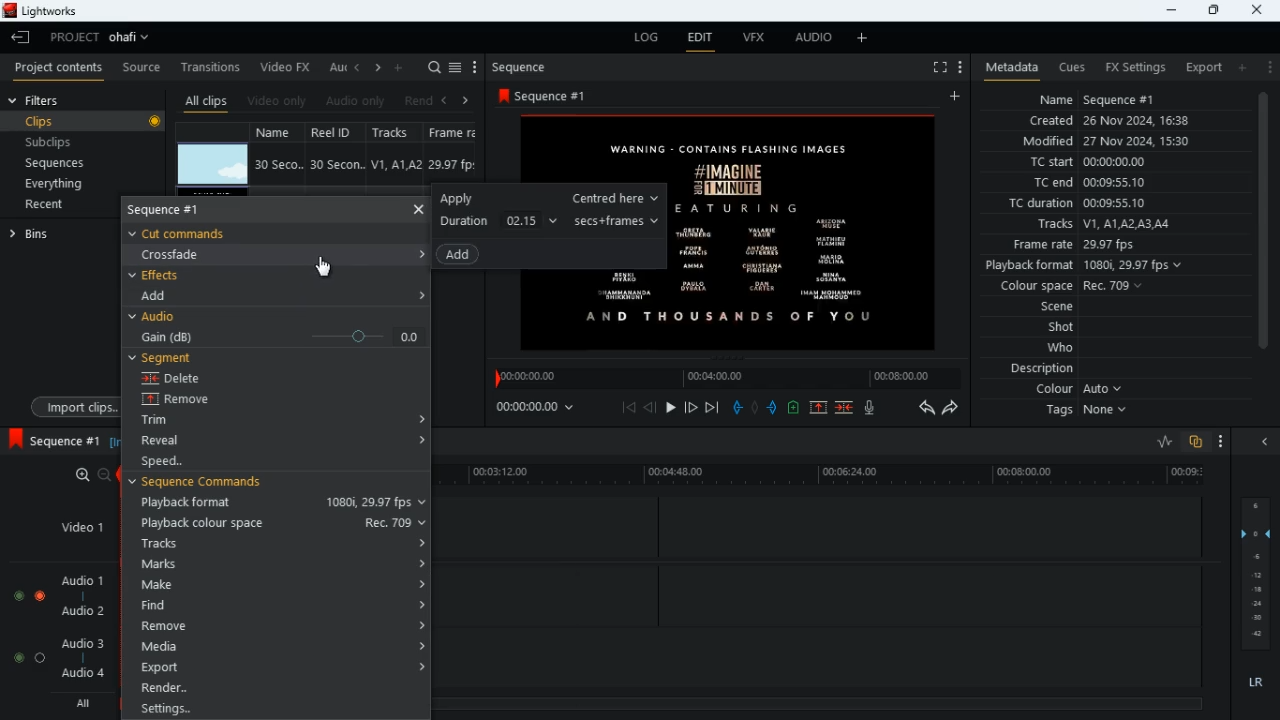  What do you see at coordinates (1102, 225) in the screenshot?
I see `tracks` at bounding box center [1102, 225].